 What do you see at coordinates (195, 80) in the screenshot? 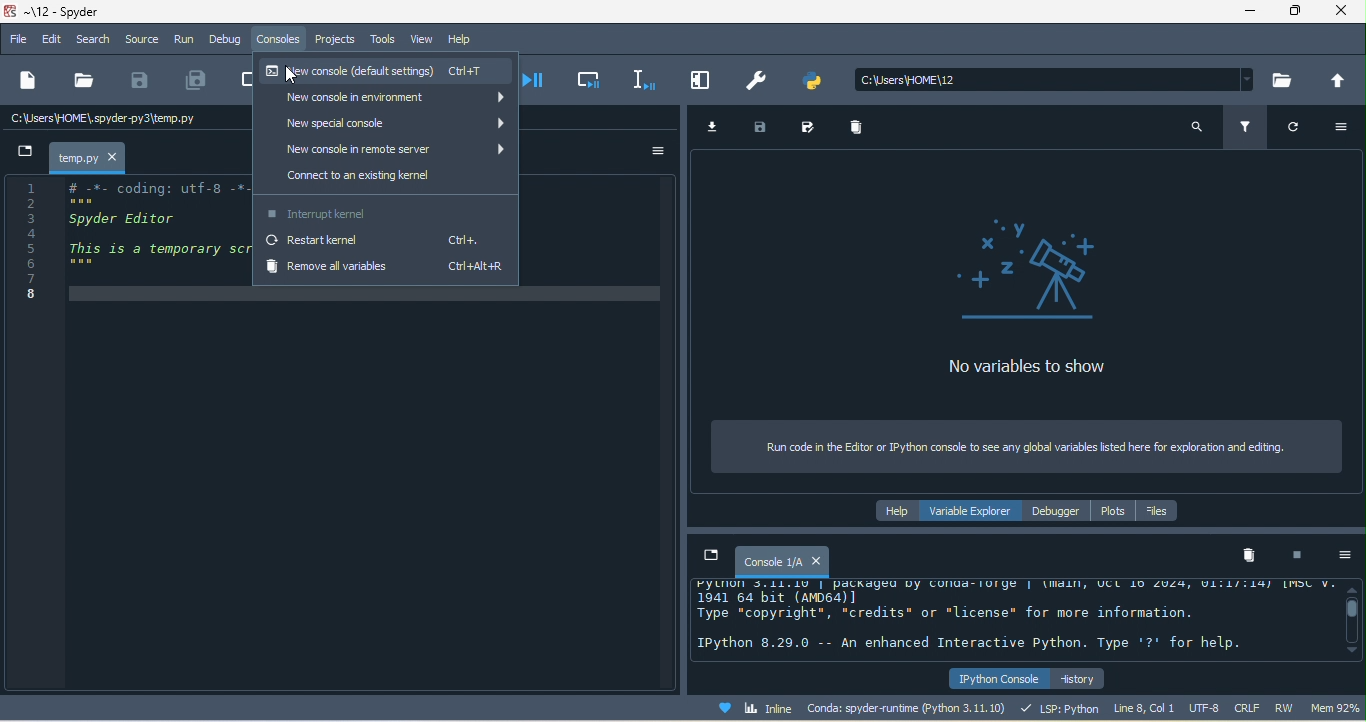
I see `save all` at bounding box center [195, 80].